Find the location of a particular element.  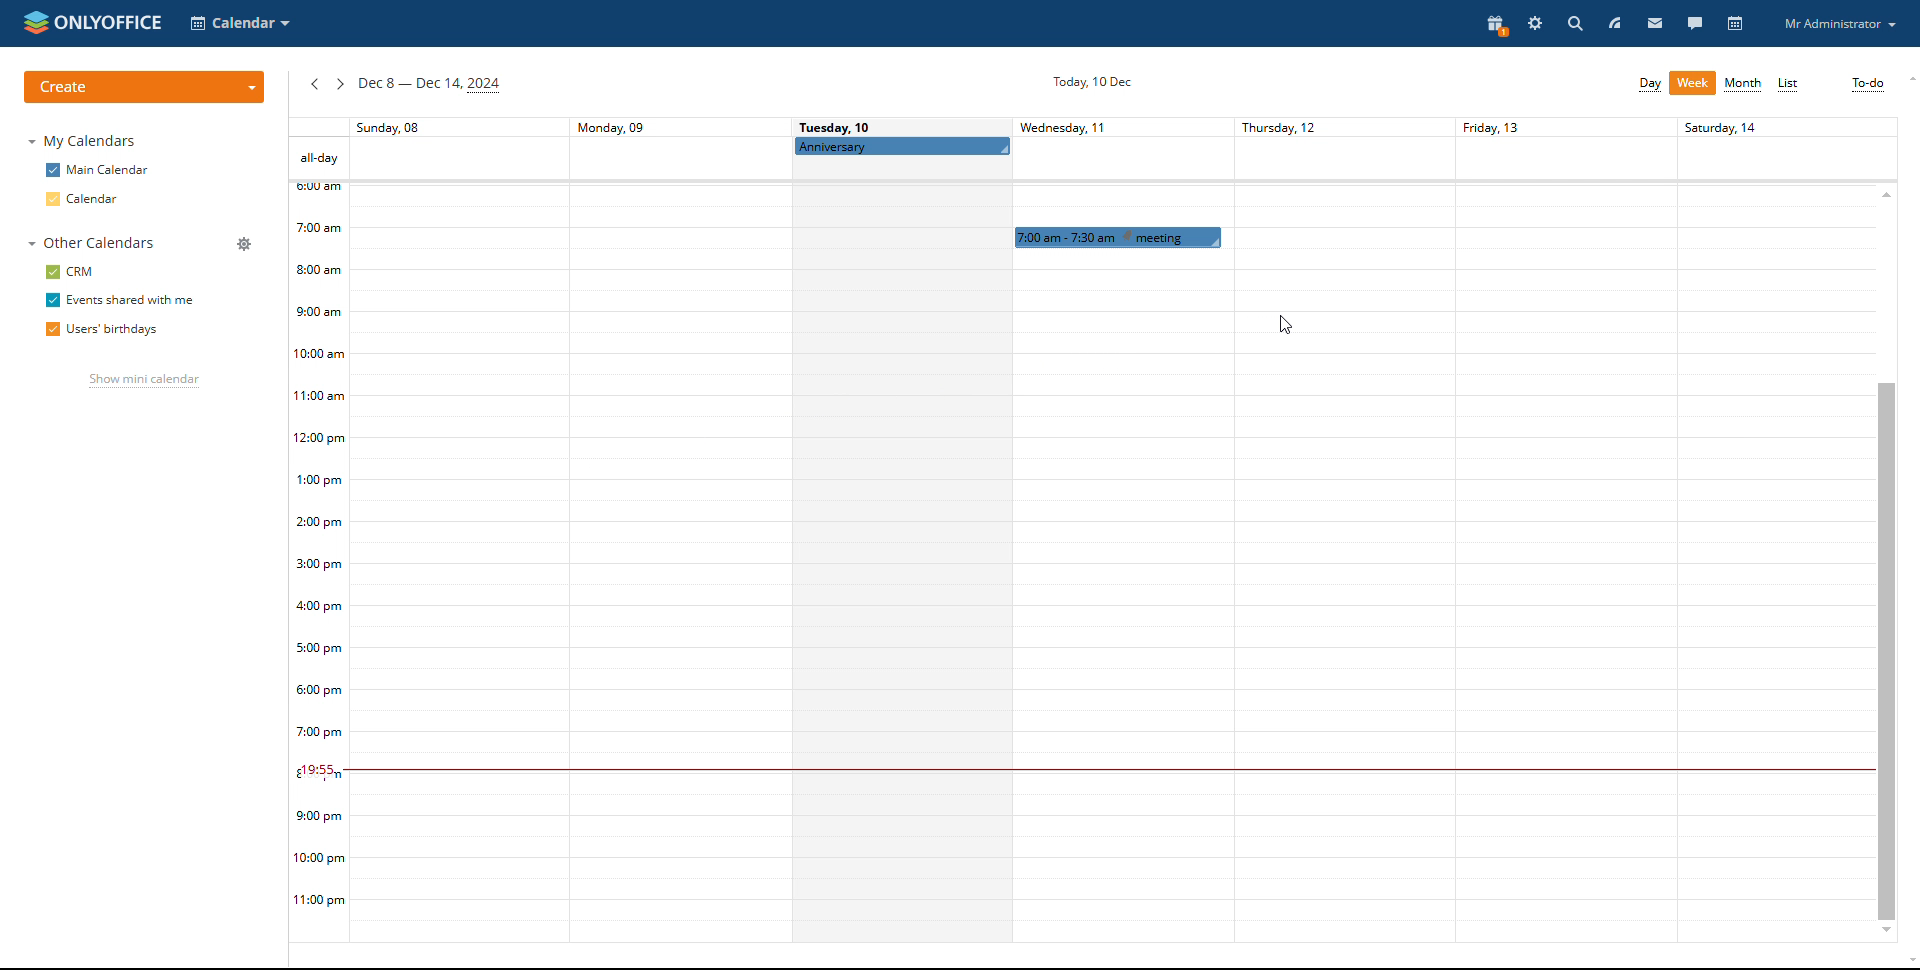

scheduled event is located at coordinates (1114, 237).